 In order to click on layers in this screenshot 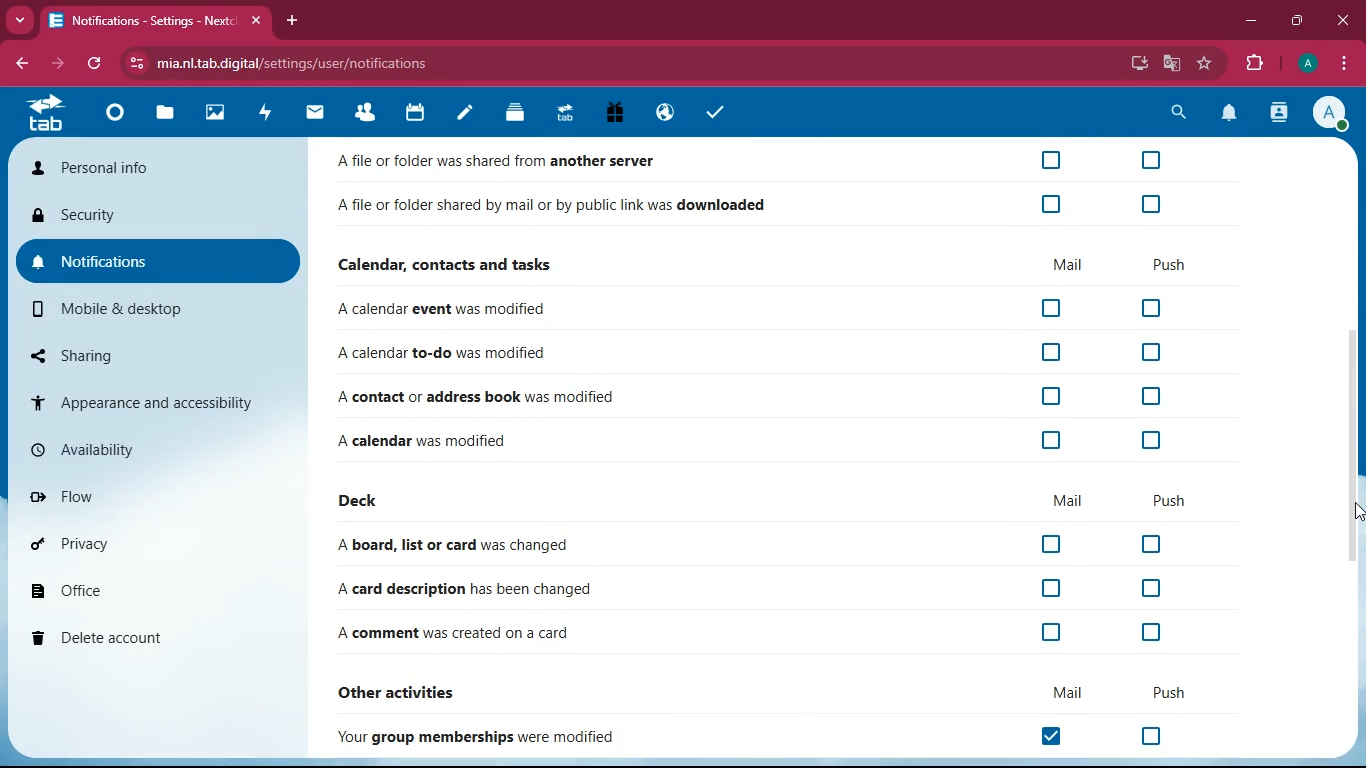, I will do `click(514, 113)`.